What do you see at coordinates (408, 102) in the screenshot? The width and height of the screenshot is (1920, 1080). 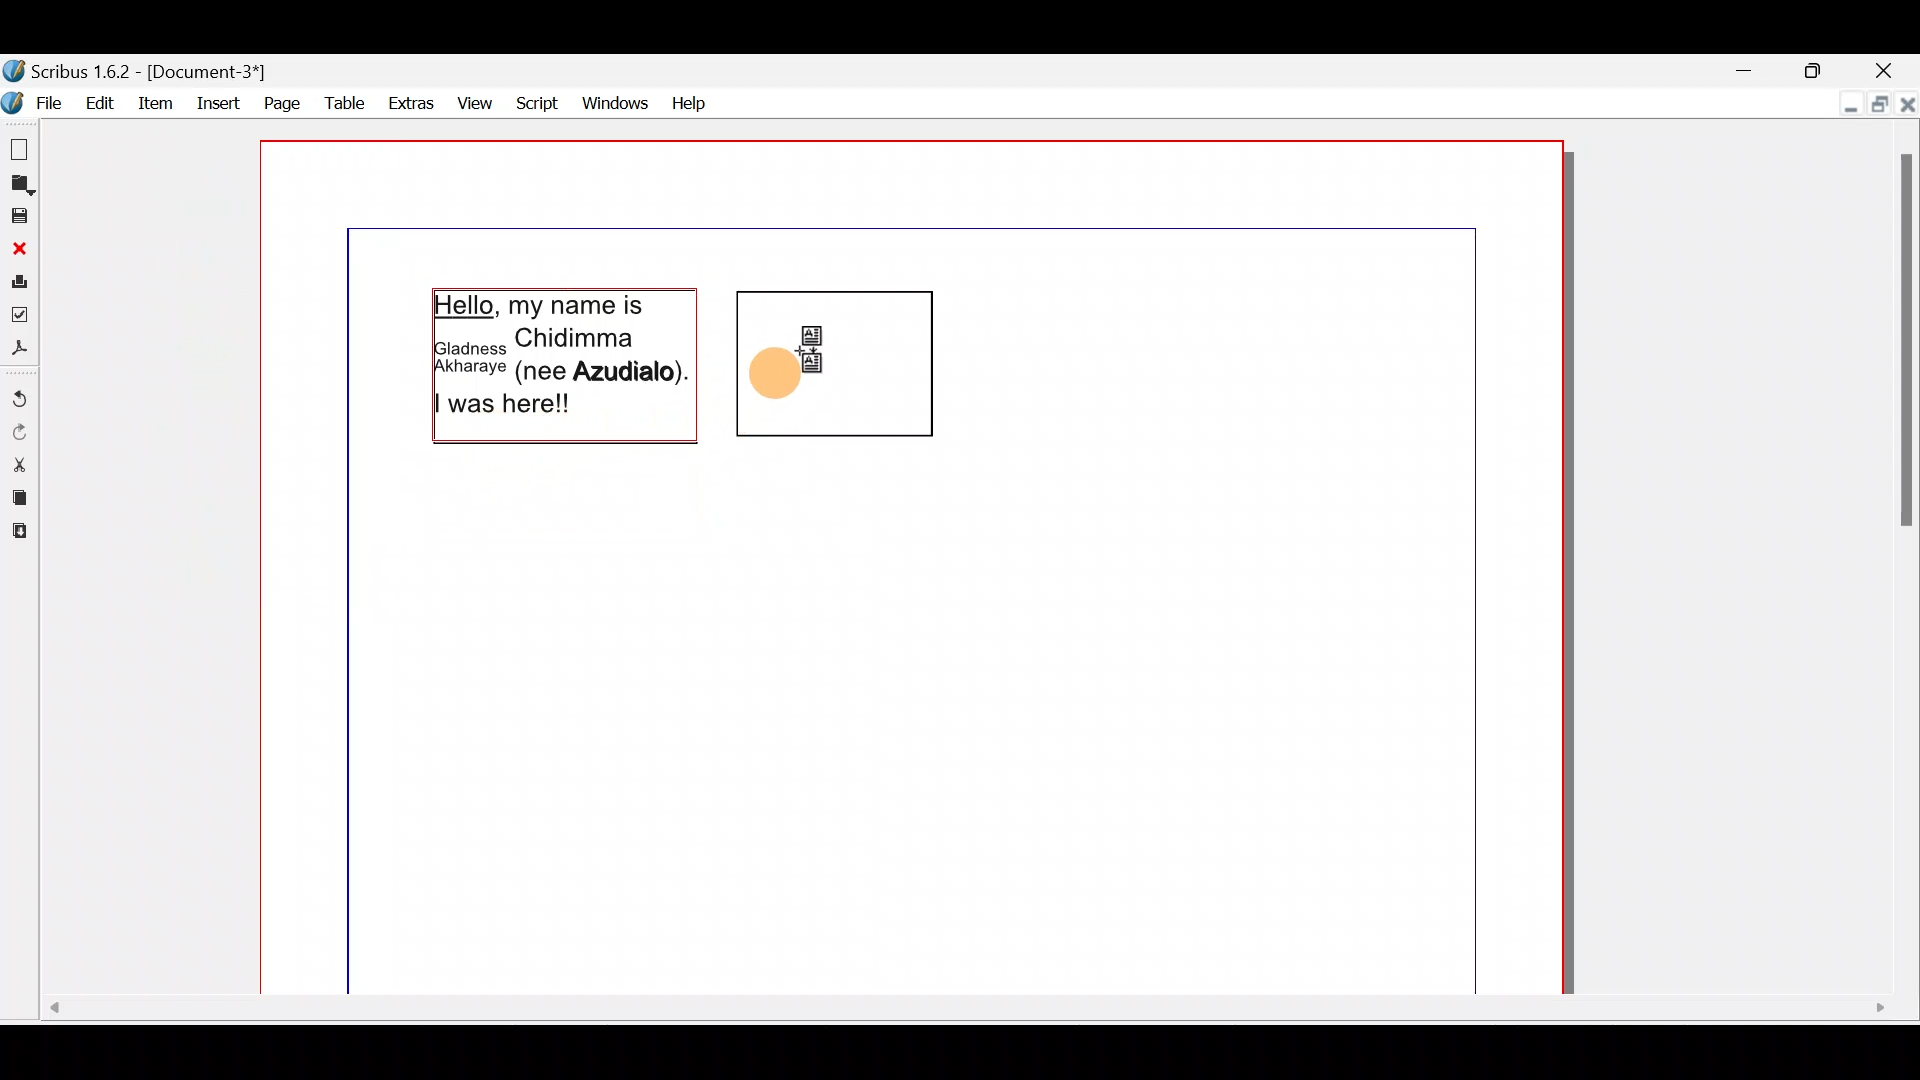 I see `Extras` at bounding box center [408, 102].